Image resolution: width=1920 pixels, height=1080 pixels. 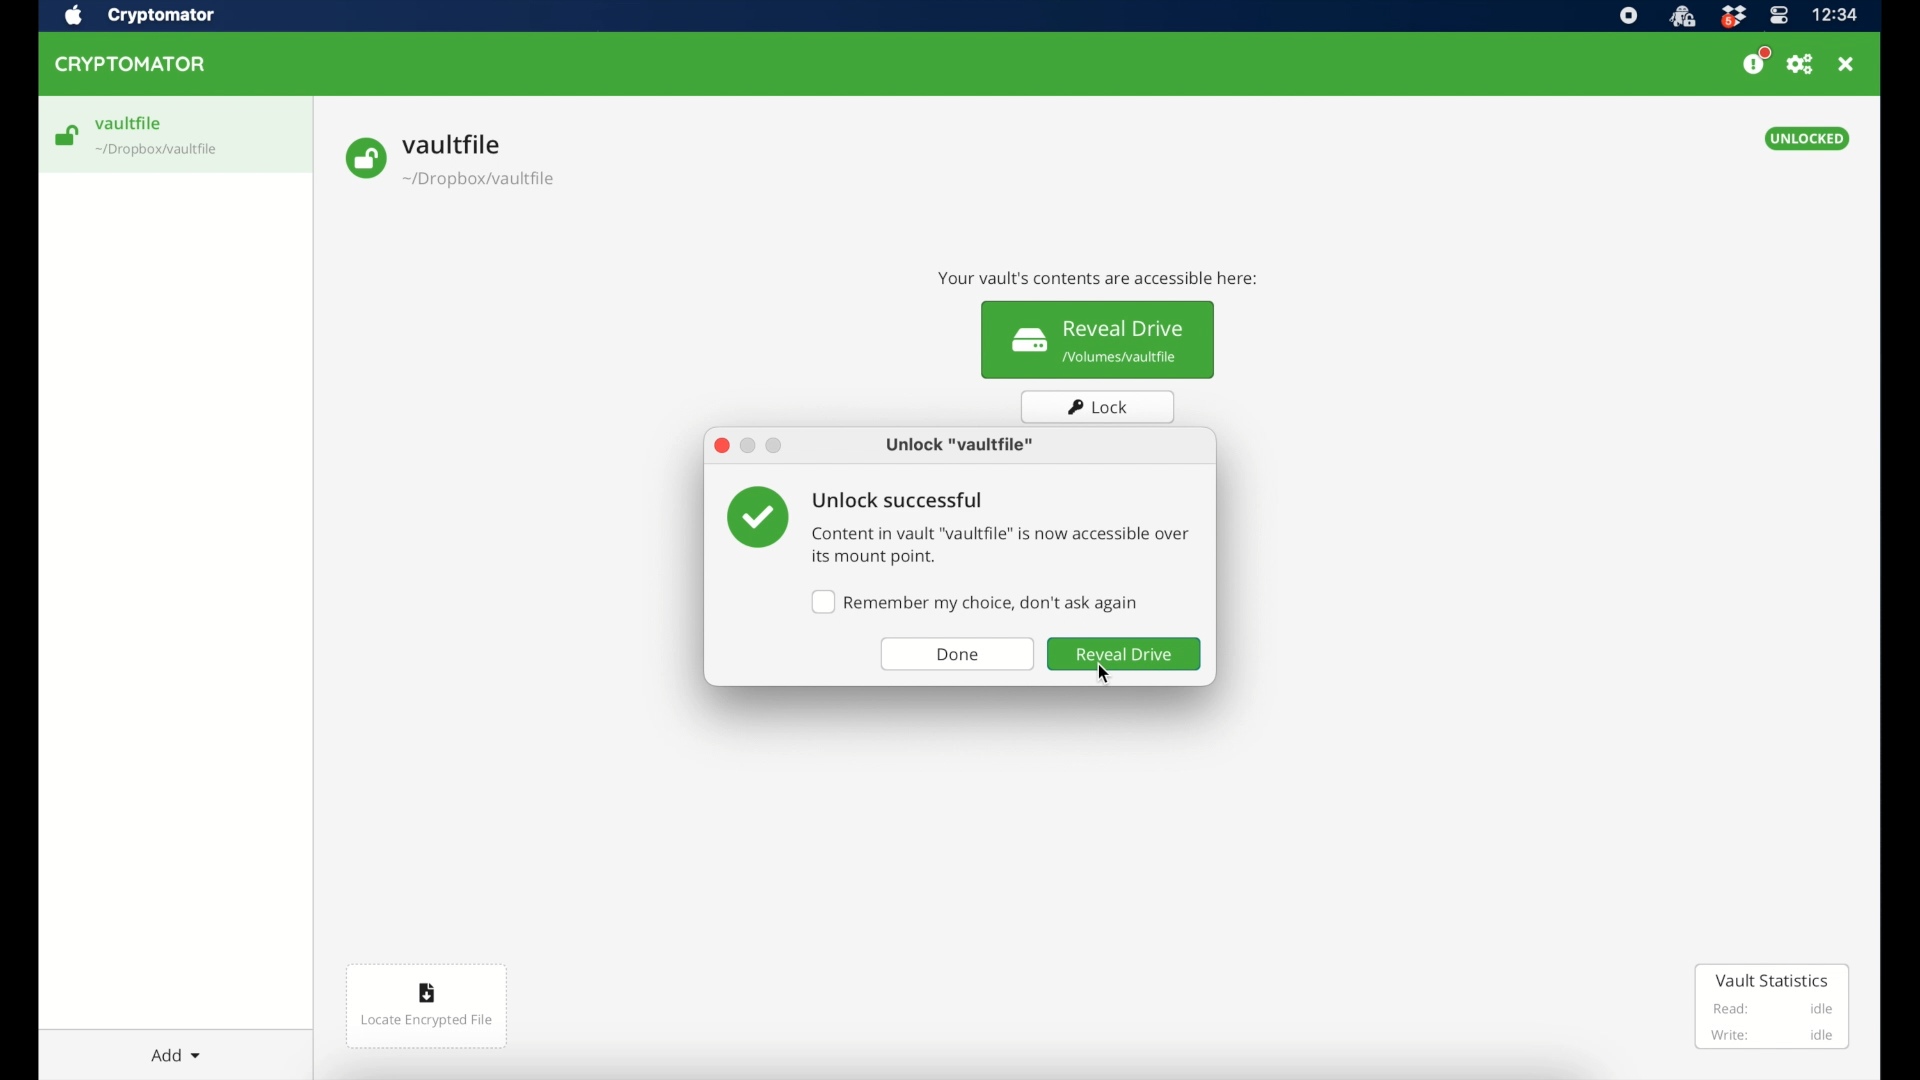 I want to click on tick mark icon, so click(x=750, y=518).